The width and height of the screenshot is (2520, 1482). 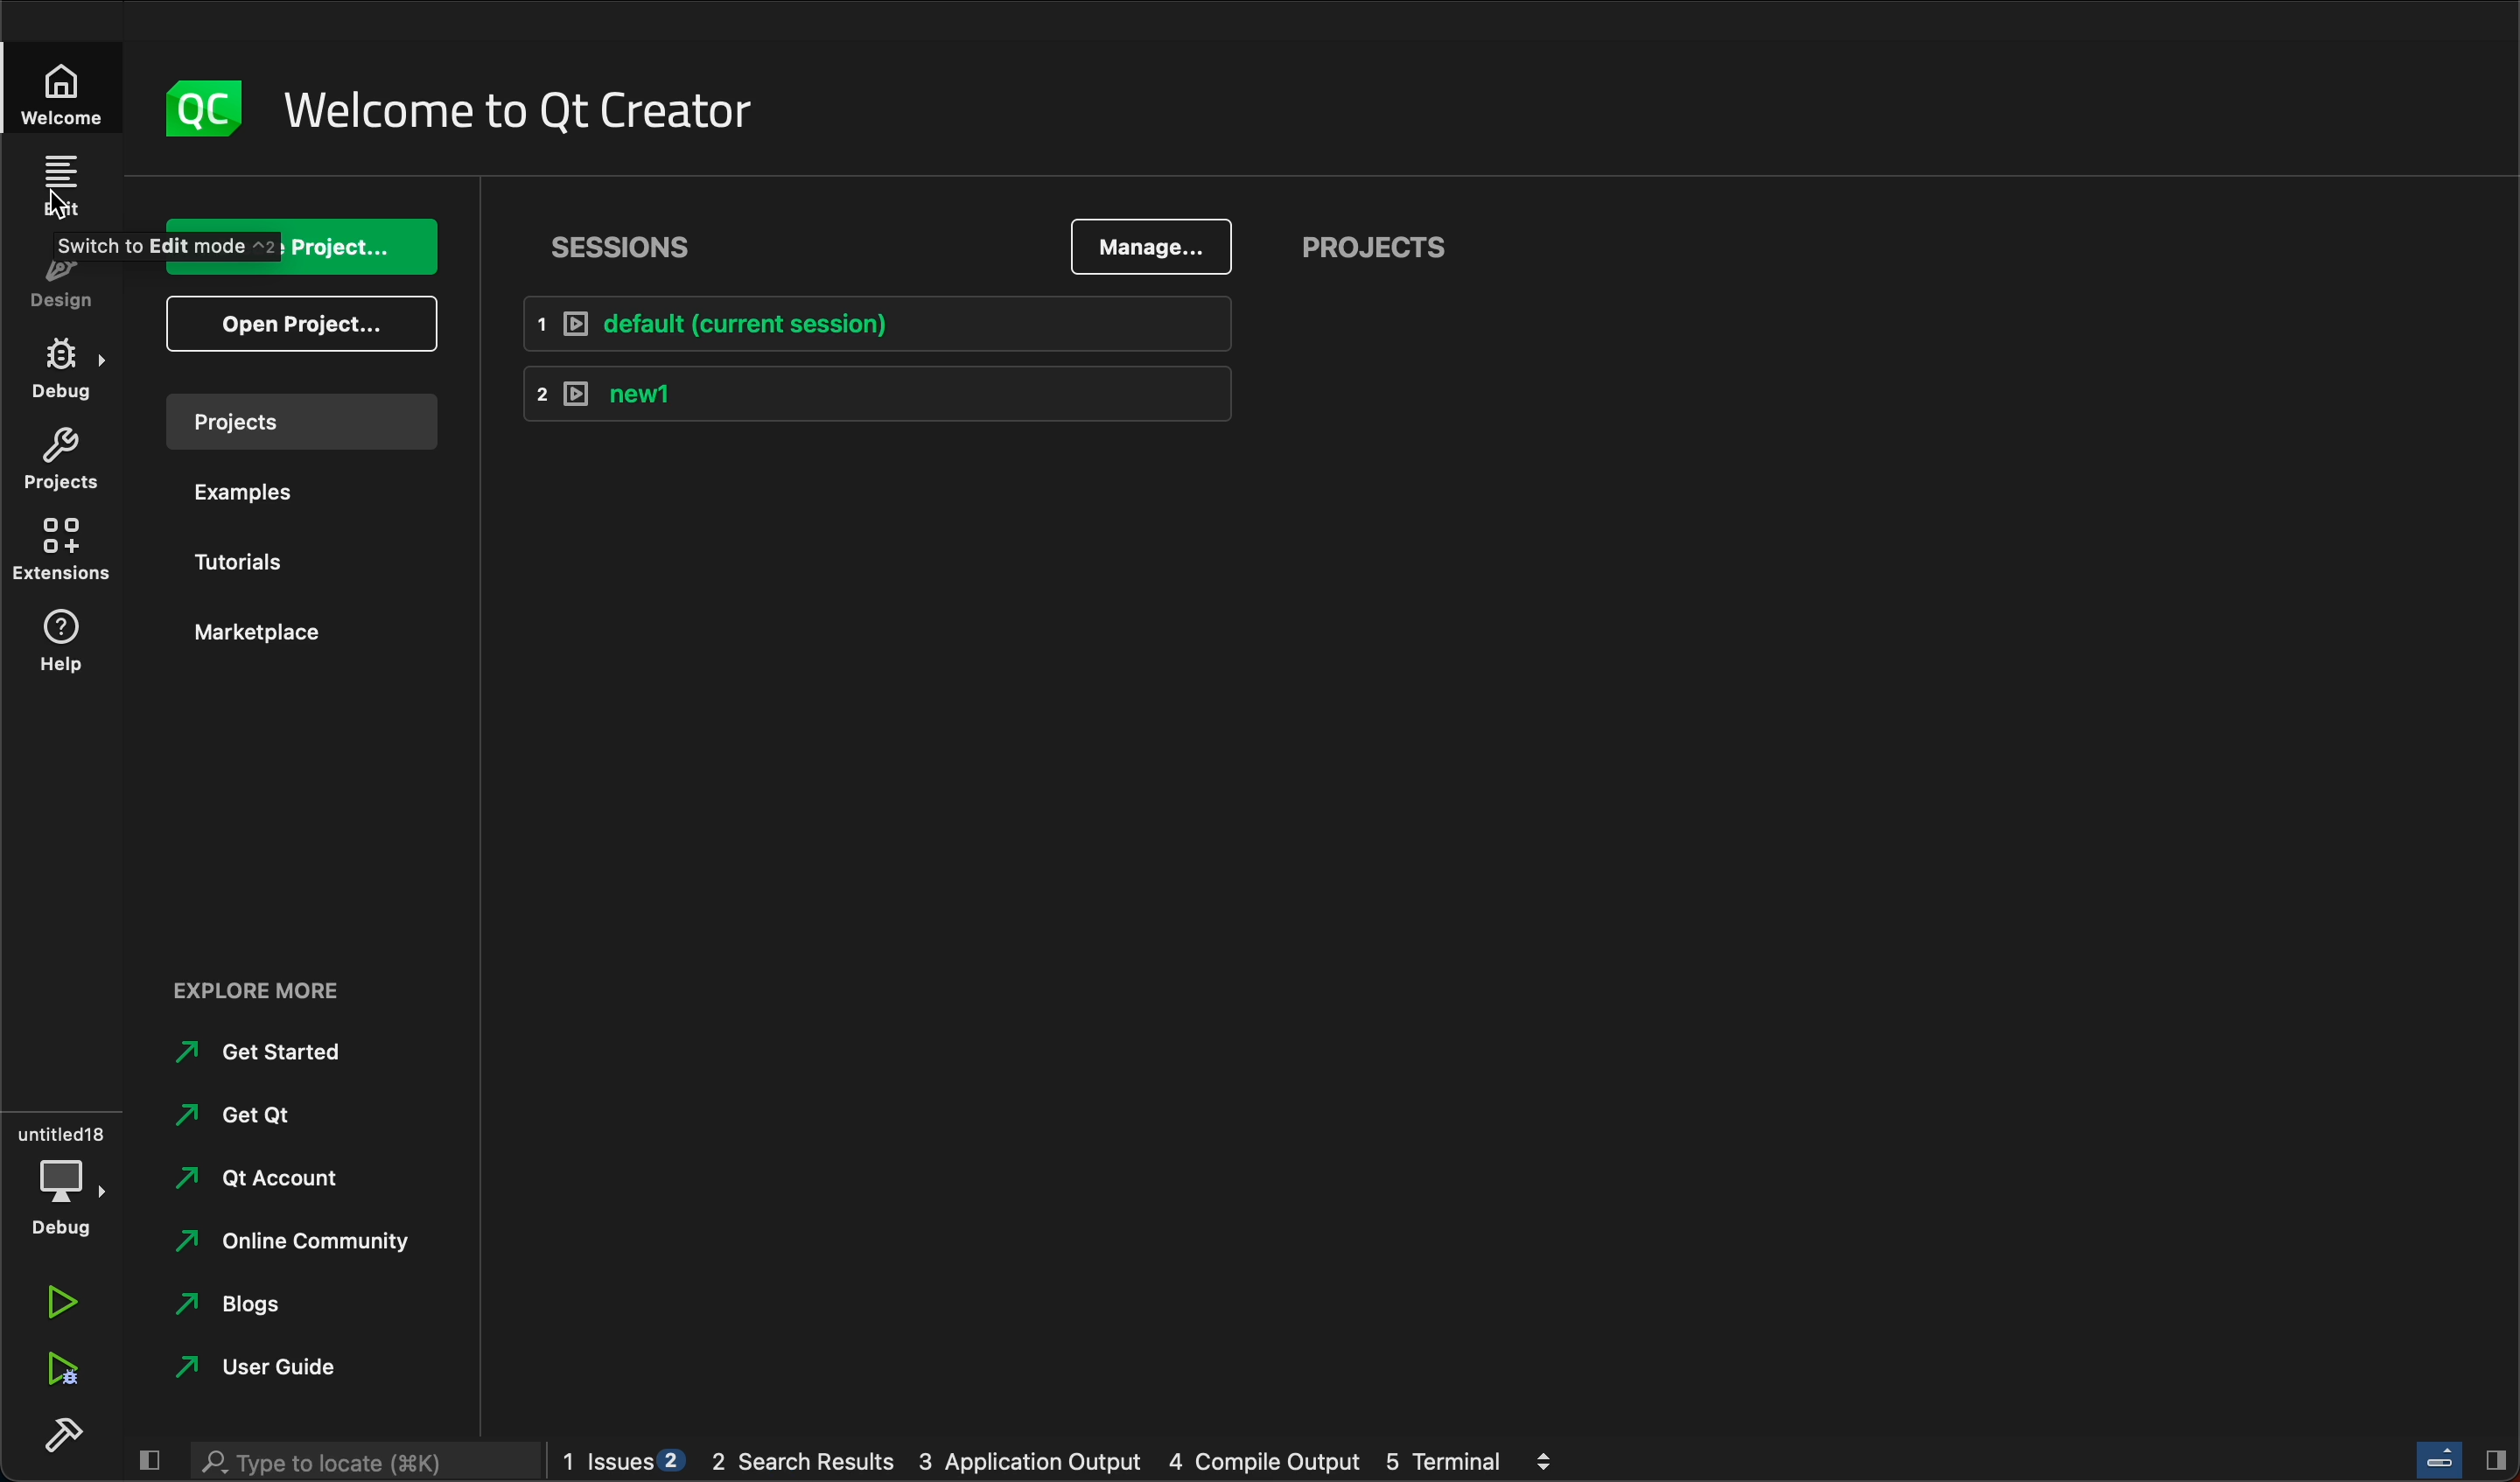 I want to click on tutorials, so click(x=257, y=560).